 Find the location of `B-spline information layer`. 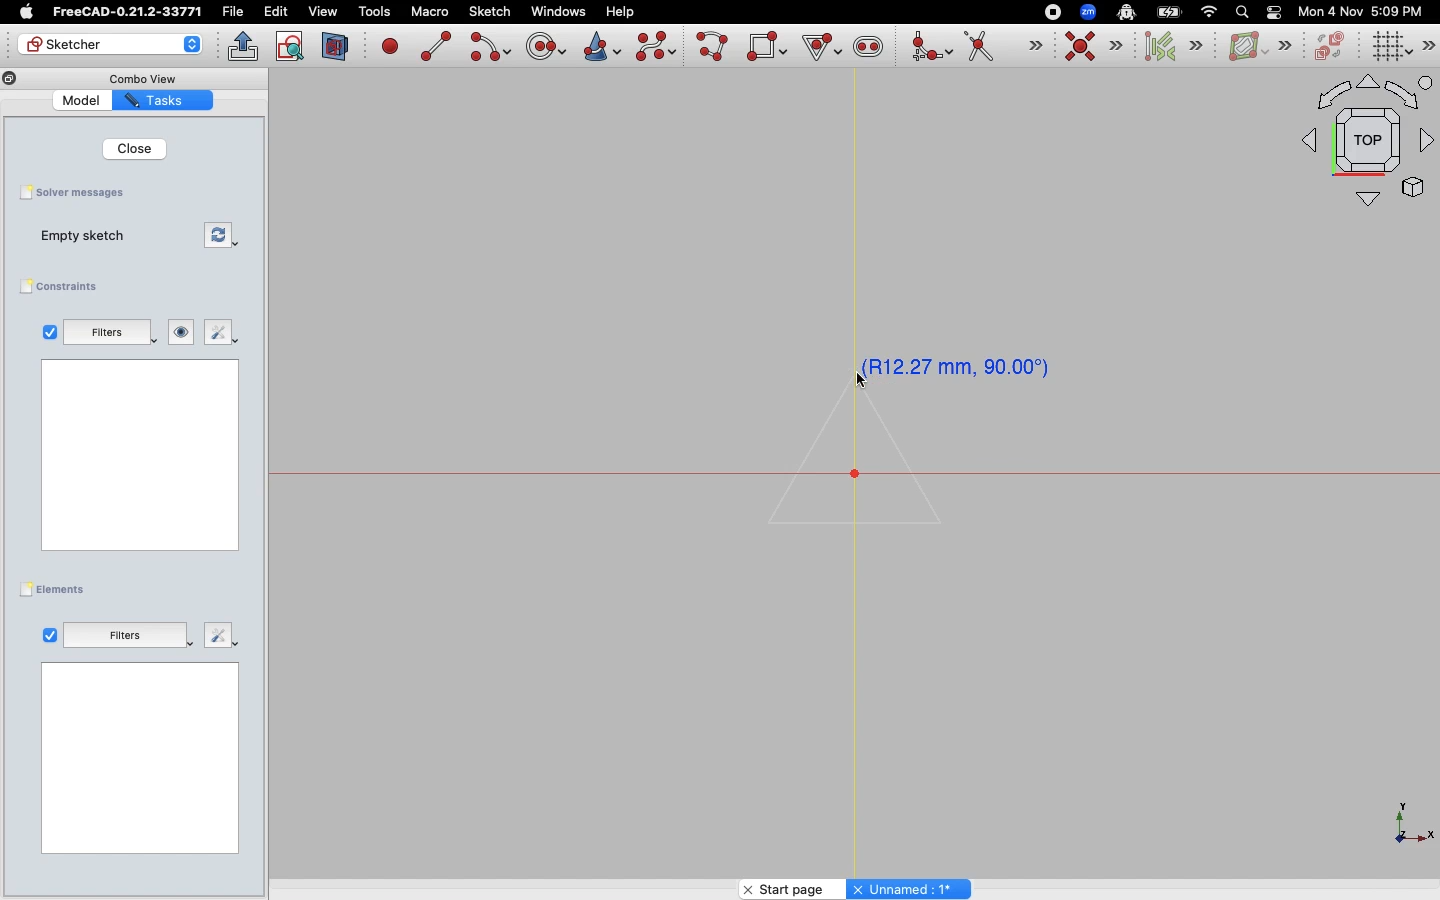

B-spline information layer is located at coordinates (1258, 47).